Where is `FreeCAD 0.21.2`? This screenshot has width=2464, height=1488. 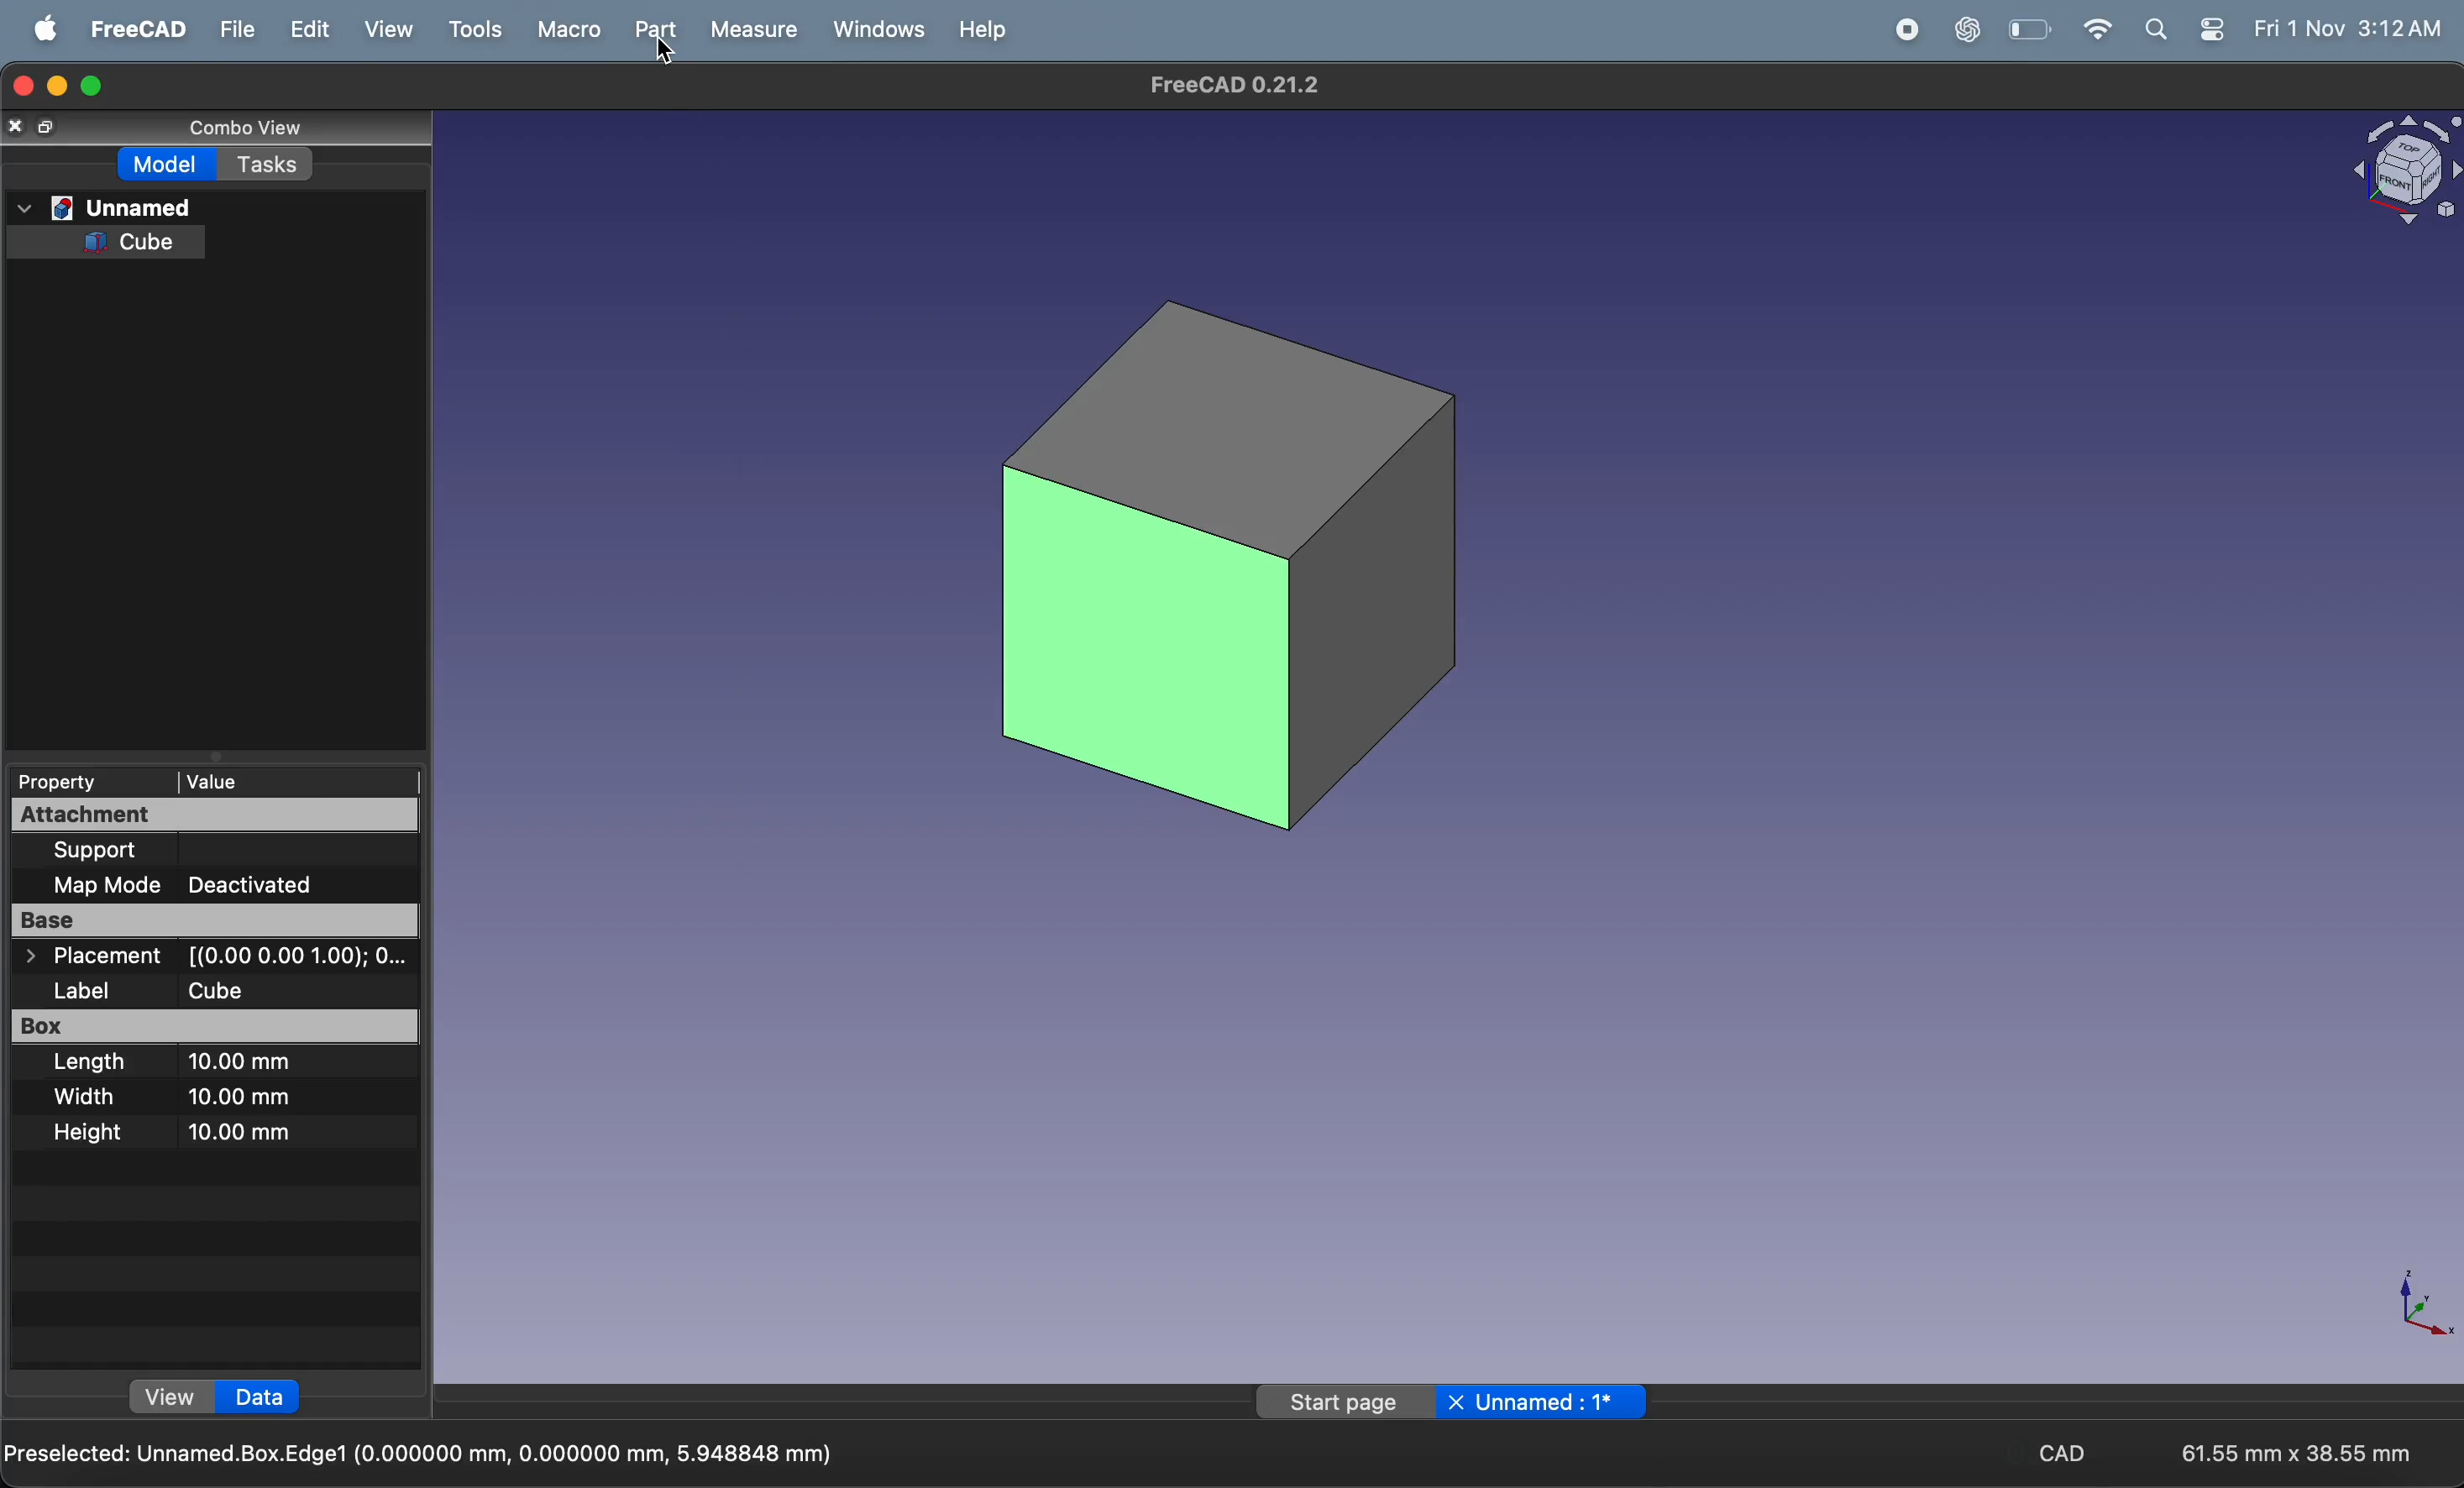 FreeCAD 0.21.2 is located at coordinates (1227, 84).